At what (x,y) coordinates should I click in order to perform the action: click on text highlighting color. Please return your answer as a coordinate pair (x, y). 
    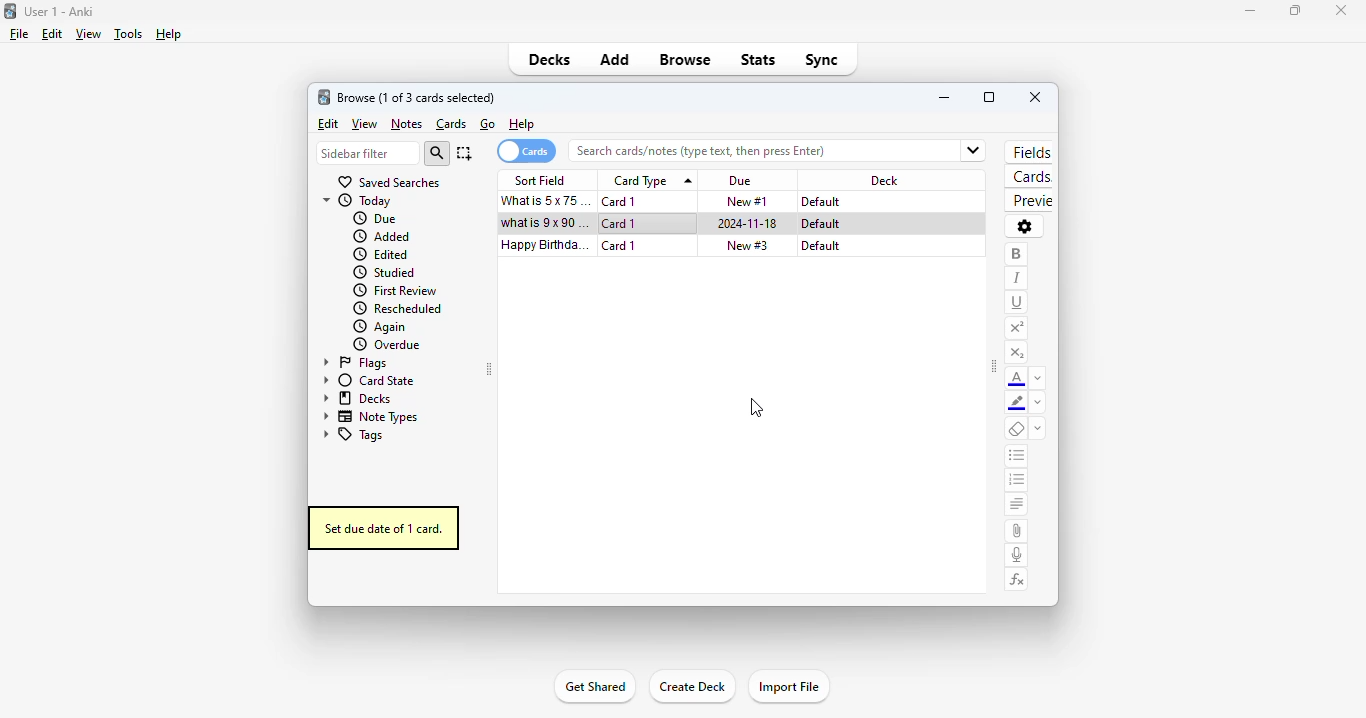
    Looking at the image, I should click on (1016, 403).